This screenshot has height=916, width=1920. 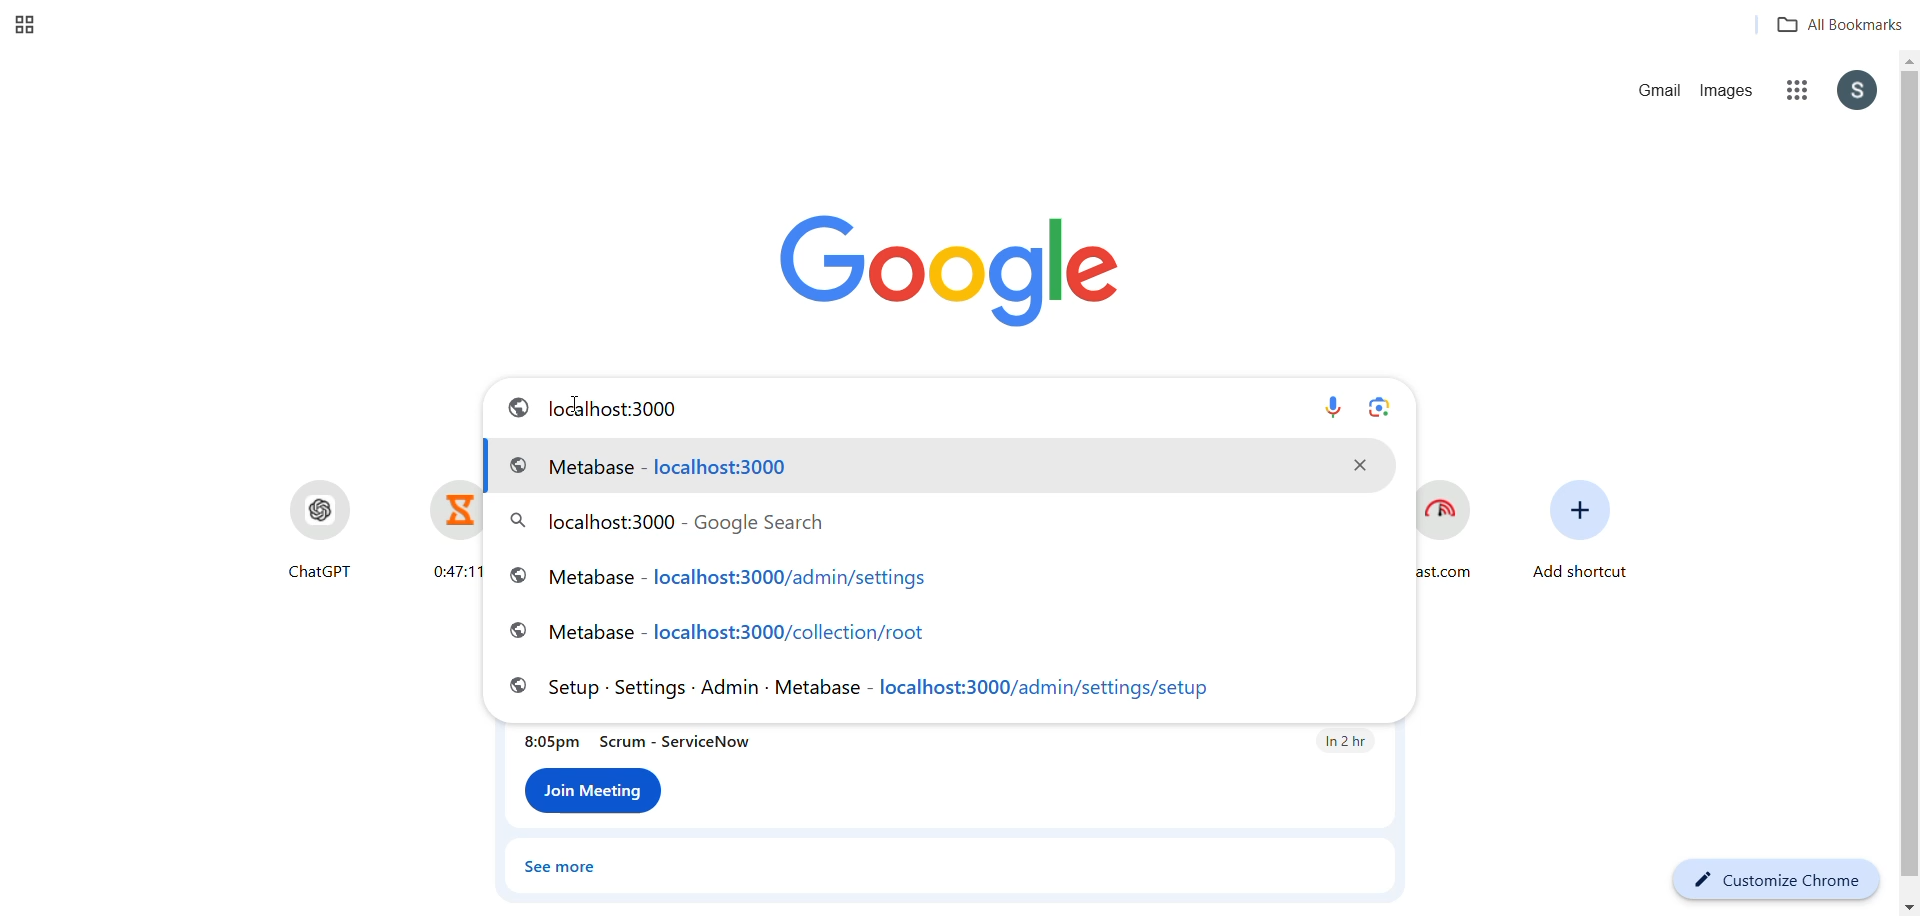 I want to click on cursor, so click(x=580, y=403).